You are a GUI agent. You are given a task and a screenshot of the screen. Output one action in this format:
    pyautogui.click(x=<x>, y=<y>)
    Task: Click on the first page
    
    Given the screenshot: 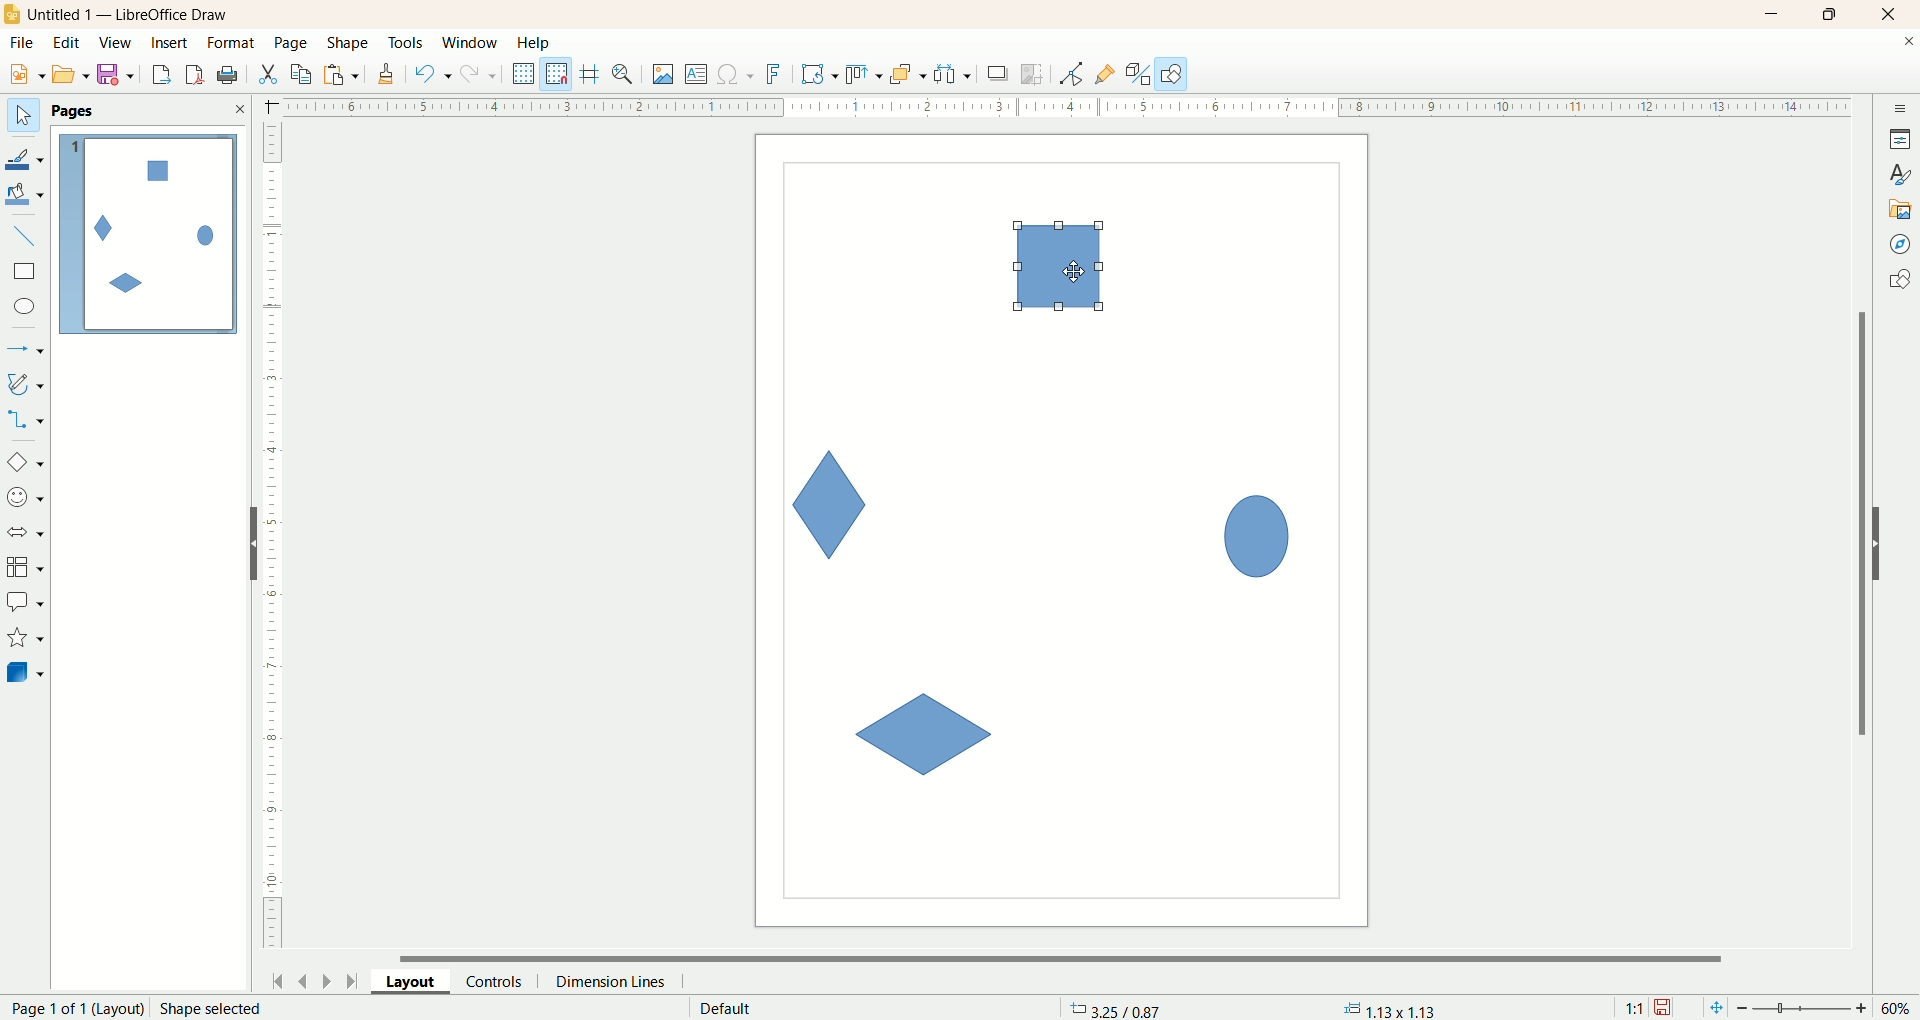 What is the action you would take?
    pyautogui.click(x=274, y=978)
    